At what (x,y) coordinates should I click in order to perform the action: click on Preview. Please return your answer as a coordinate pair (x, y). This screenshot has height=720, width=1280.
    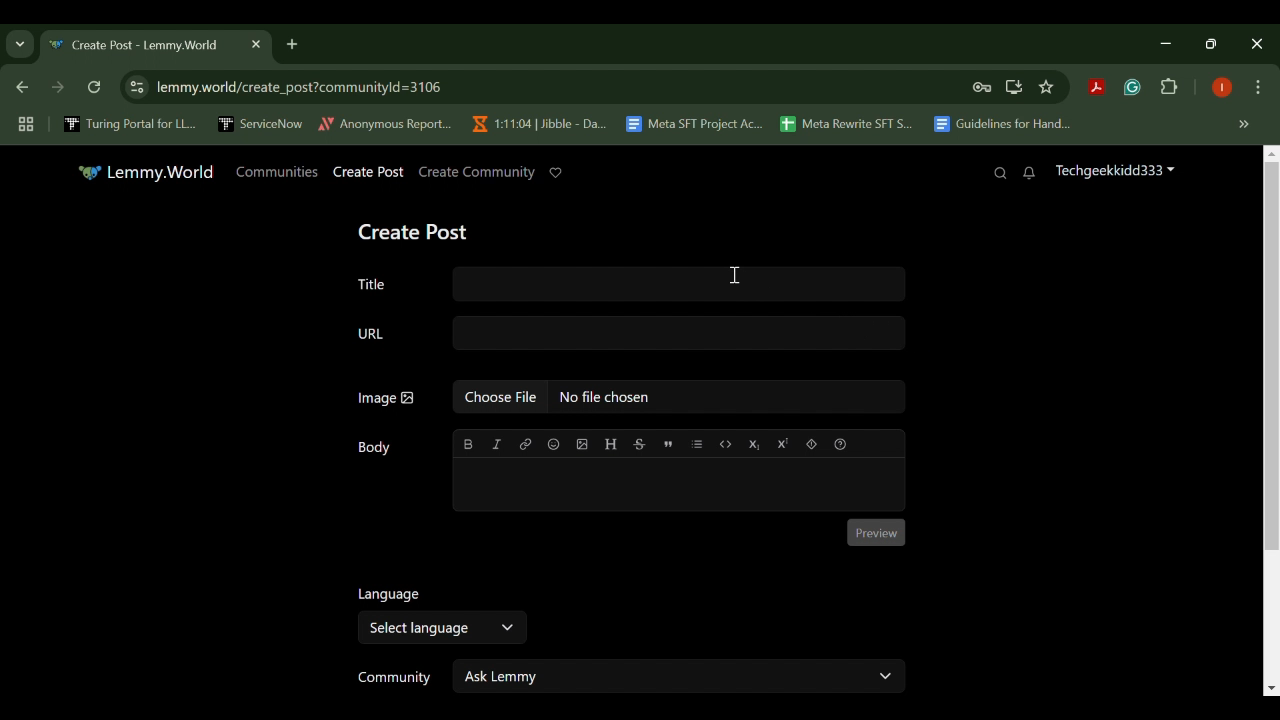
    Looking at the image, I should click on (877, 533).